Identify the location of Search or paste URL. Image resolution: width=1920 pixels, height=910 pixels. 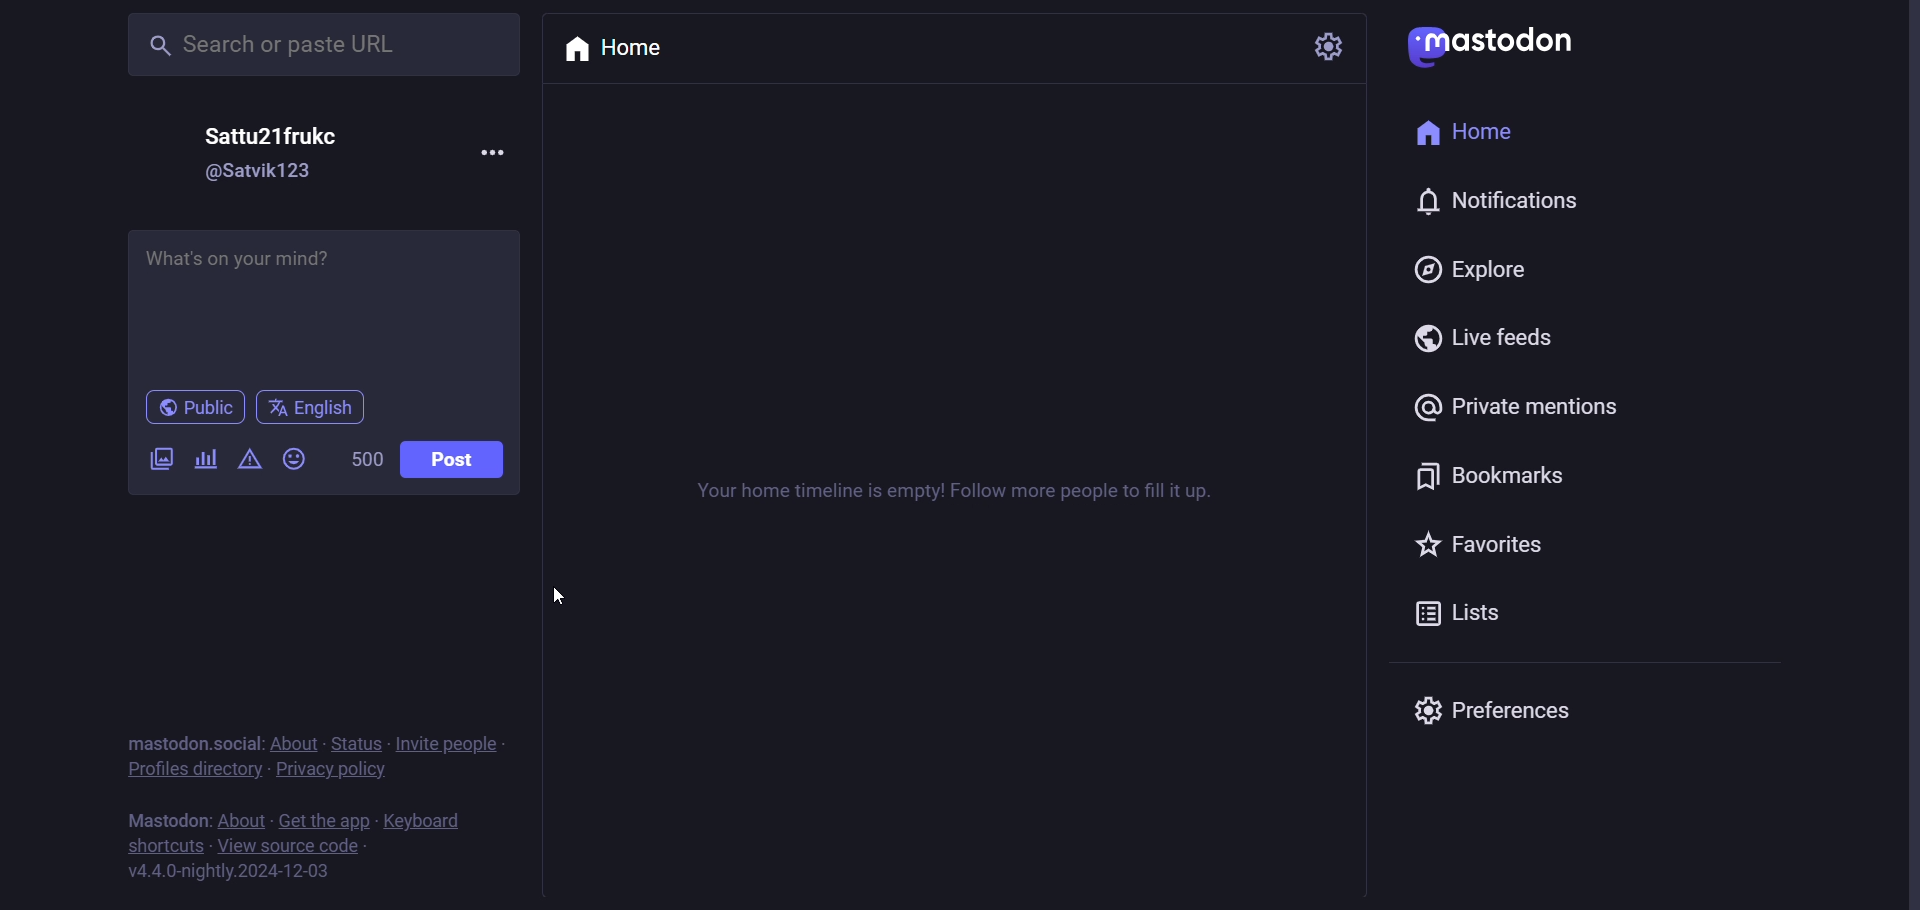
(302, 44).